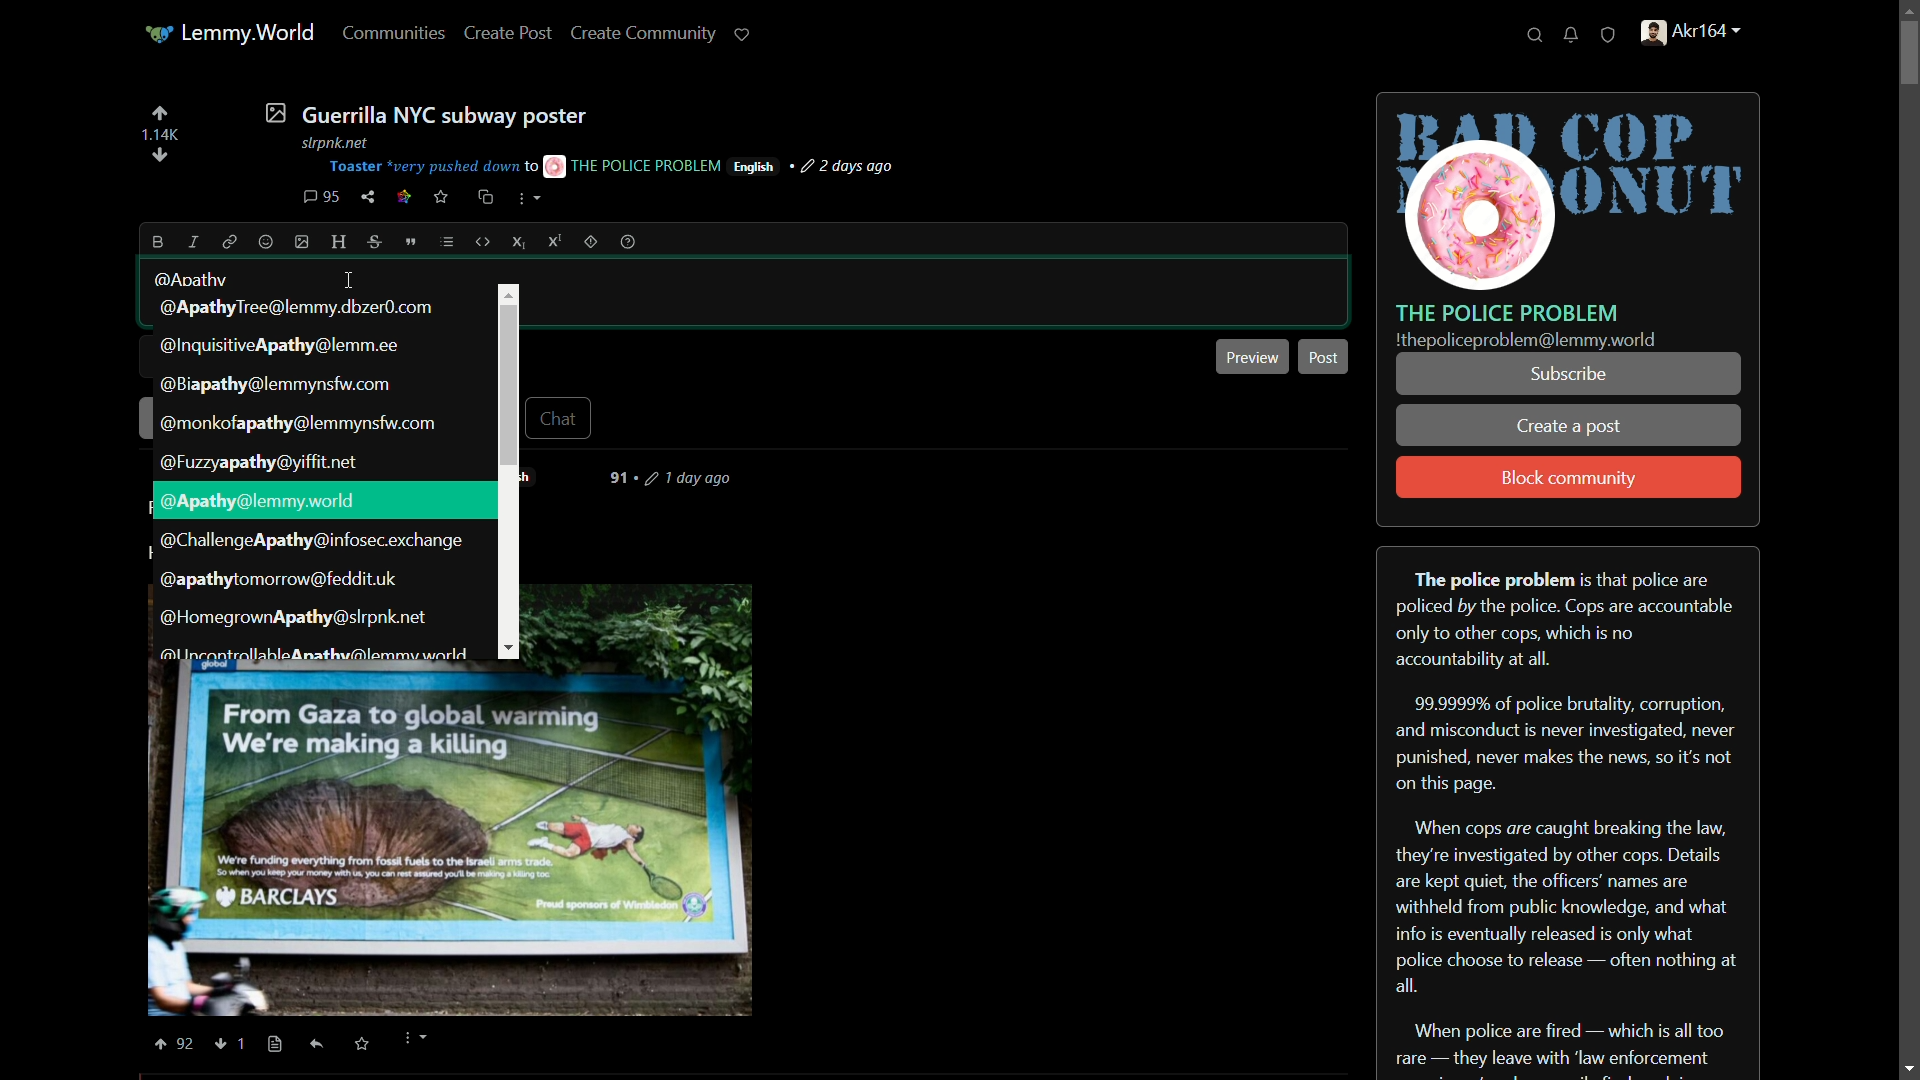 This screenshot has height=1080, width=1920. What do you see at coordinates (432, 167) in the screenshot?
I see `Toaster "very pushed down t0` at bounding box center [432, 167].